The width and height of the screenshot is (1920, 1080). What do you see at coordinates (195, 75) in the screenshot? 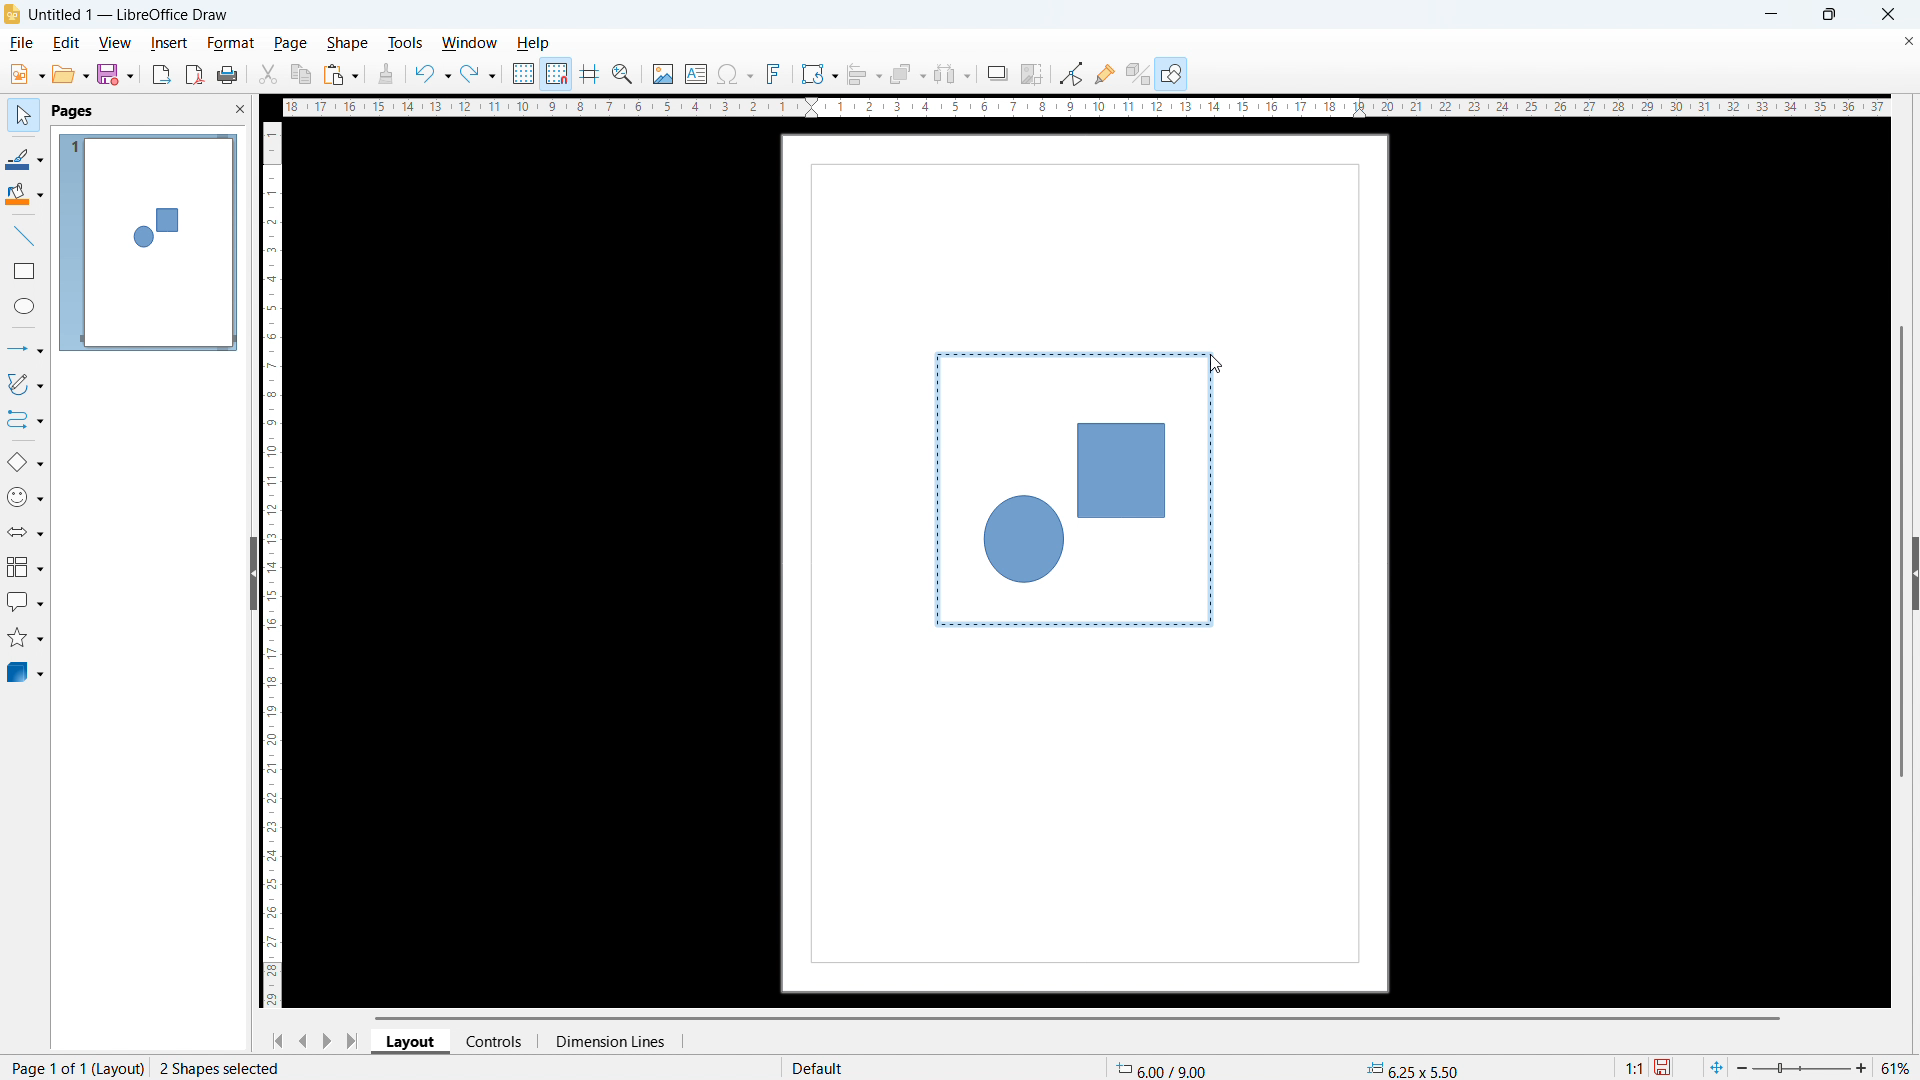
I see `export as pdf` at bounding box center [195, 75].